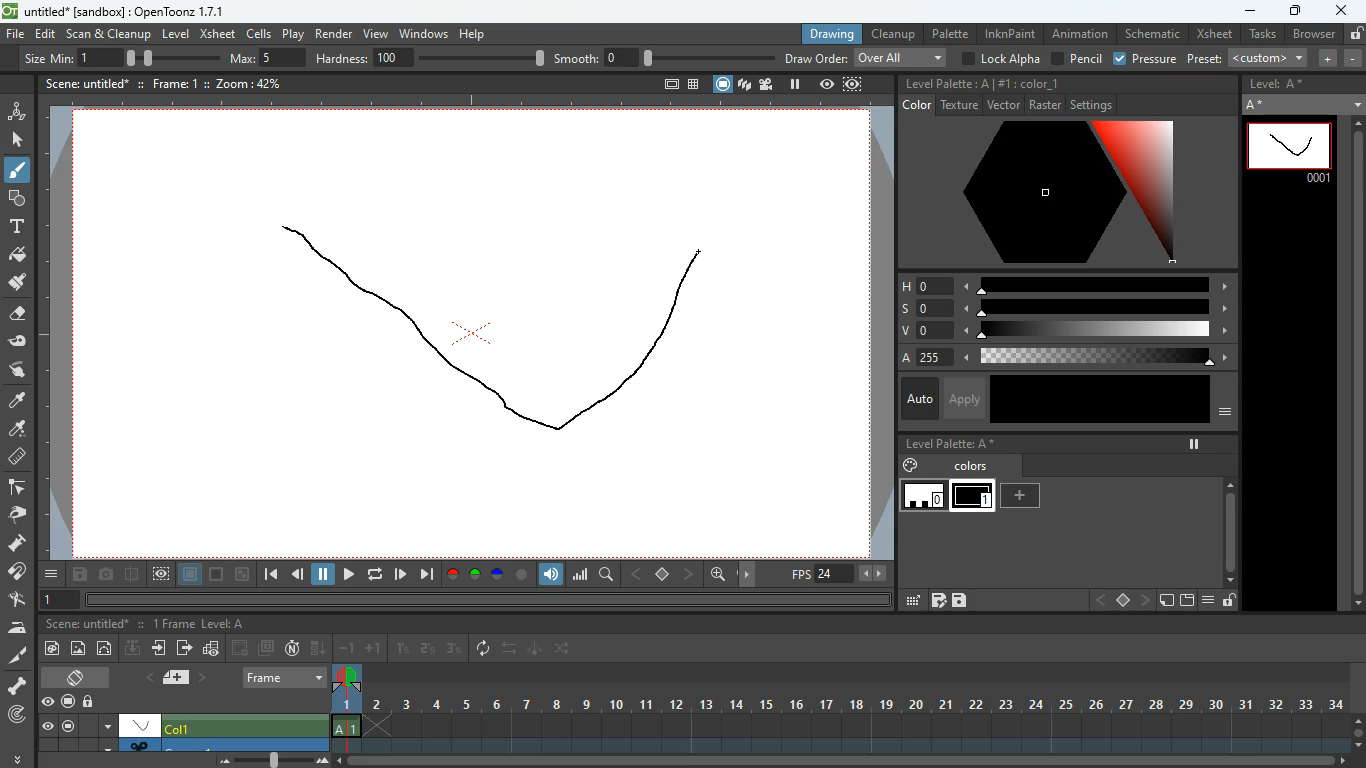  Describe the element at coordinates (1261, 35) in the screenshot. I see `tasks` at that location.